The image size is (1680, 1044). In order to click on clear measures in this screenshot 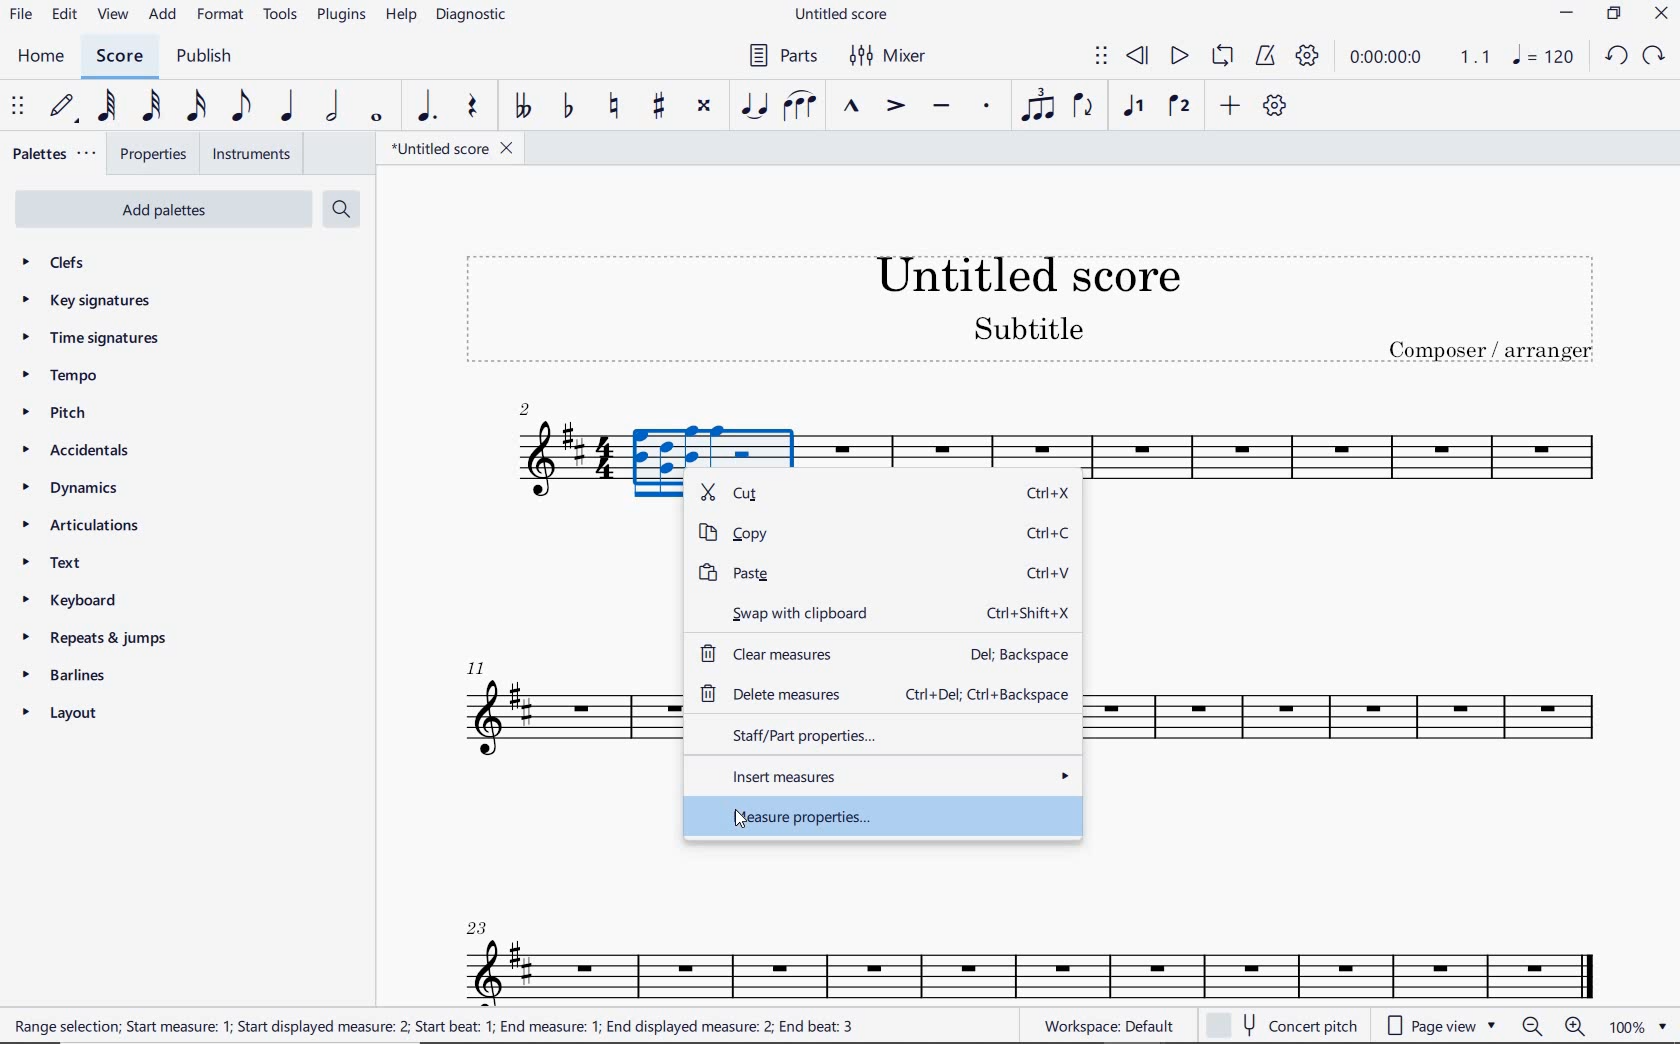, I will do `click(885, 655)`.